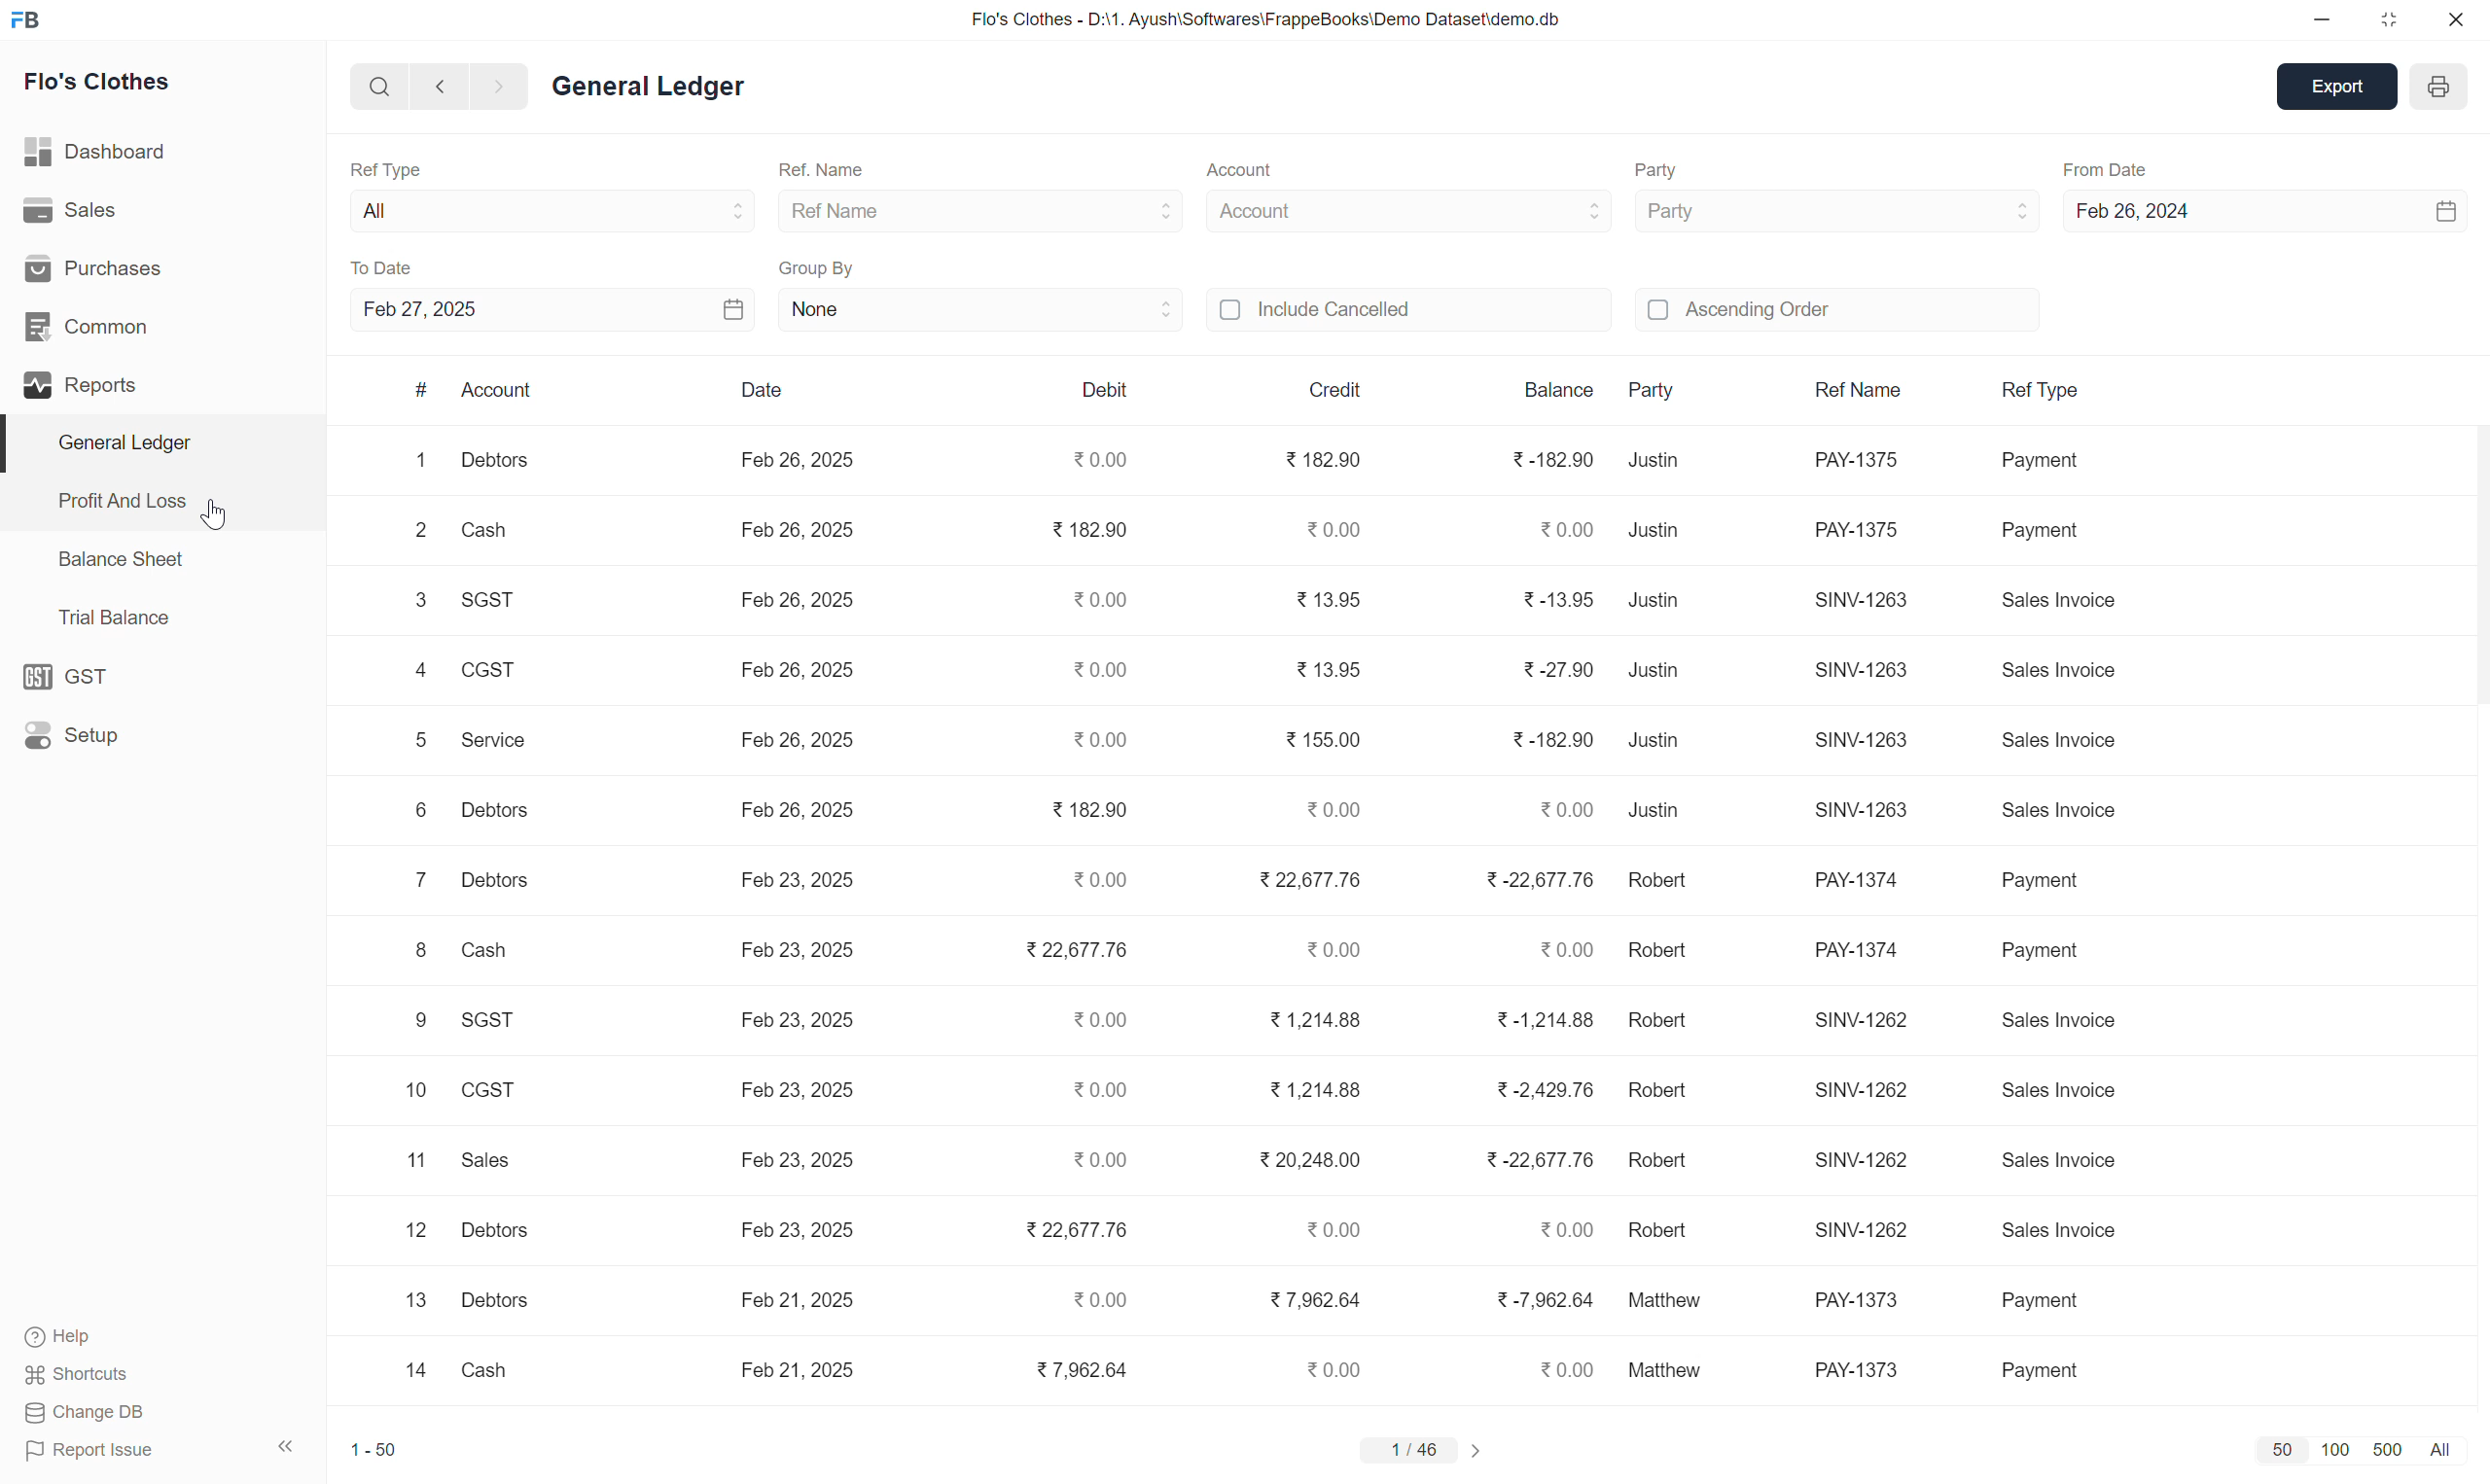 This screenshot has width=2490, height=1484. What do you see at coordinates (1318, 459) in the screenshot?
I see `₹182.90` at bounding box center [1318, 459].